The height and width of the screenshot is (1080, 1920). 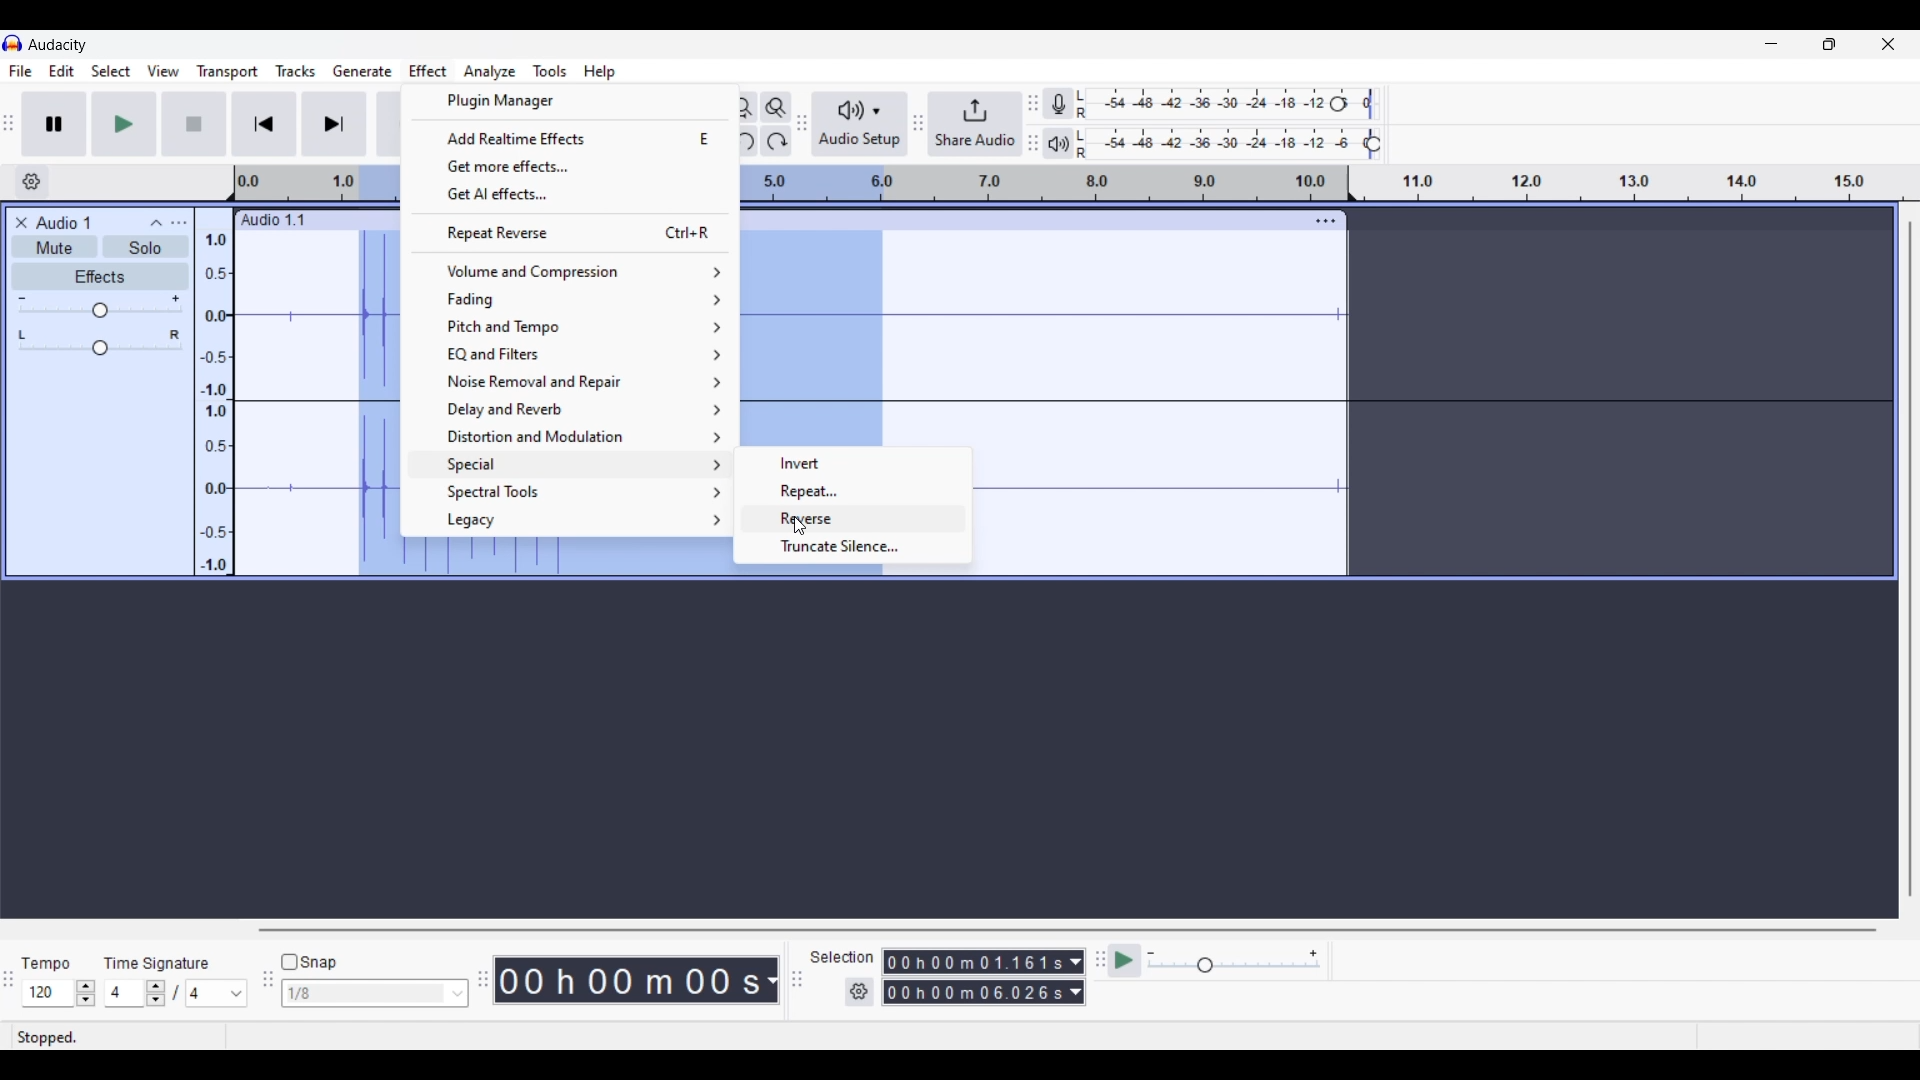 What do you see at coordinates (32, 182) in the screenshot?
I see `Timeline options` at bounding box center [32, 182].